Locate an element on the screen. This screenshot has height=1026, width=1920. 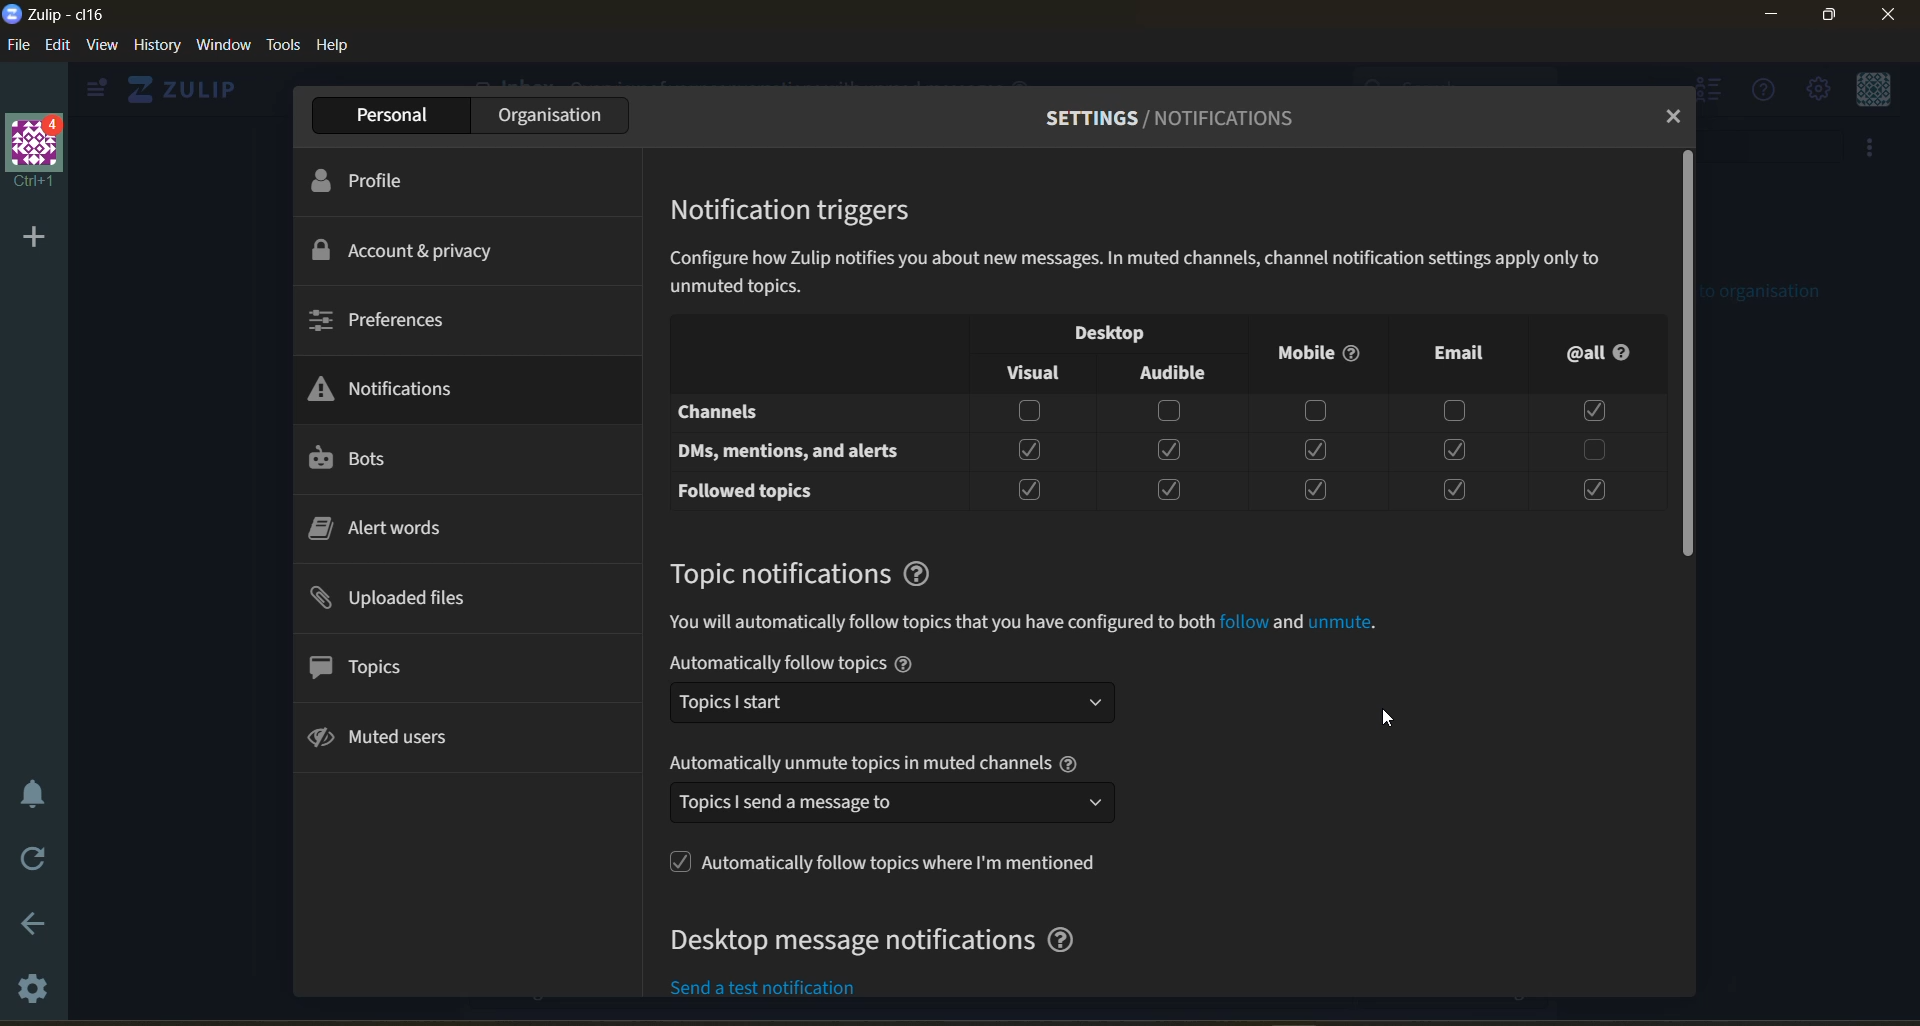
Checkbox is located at coordinates (1317, 452).